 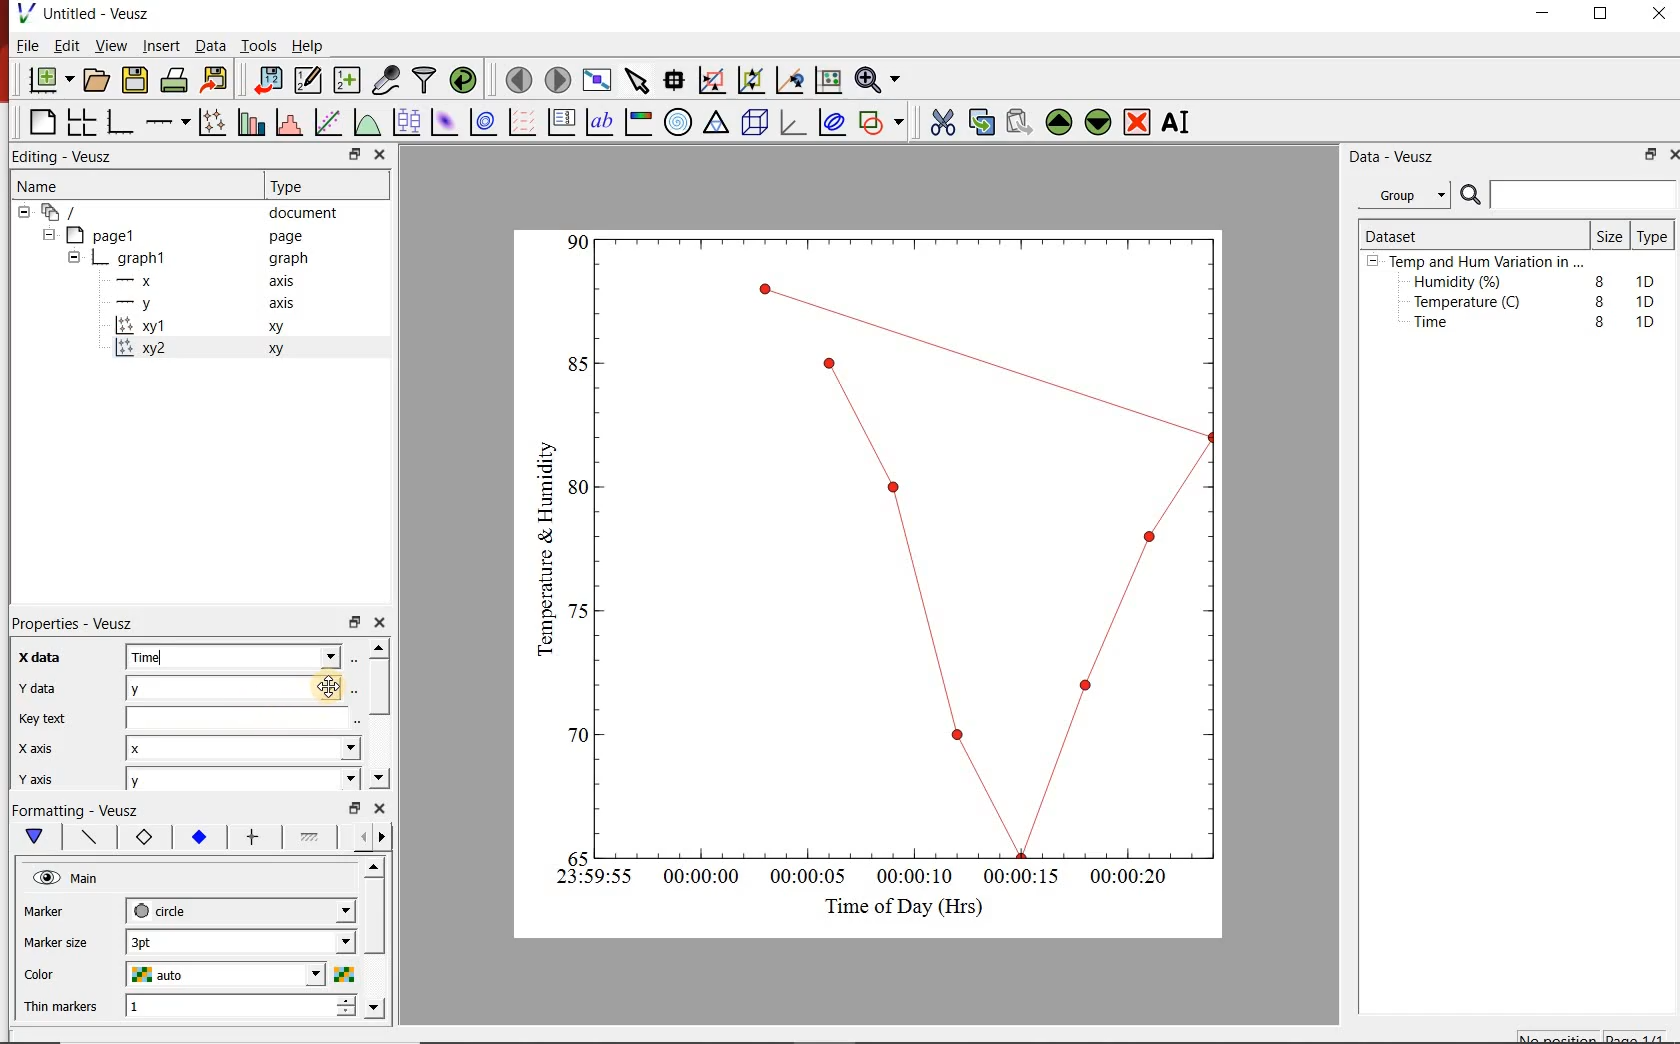 I want to click on Untitled - Veusz, so click(x=89, y=13).